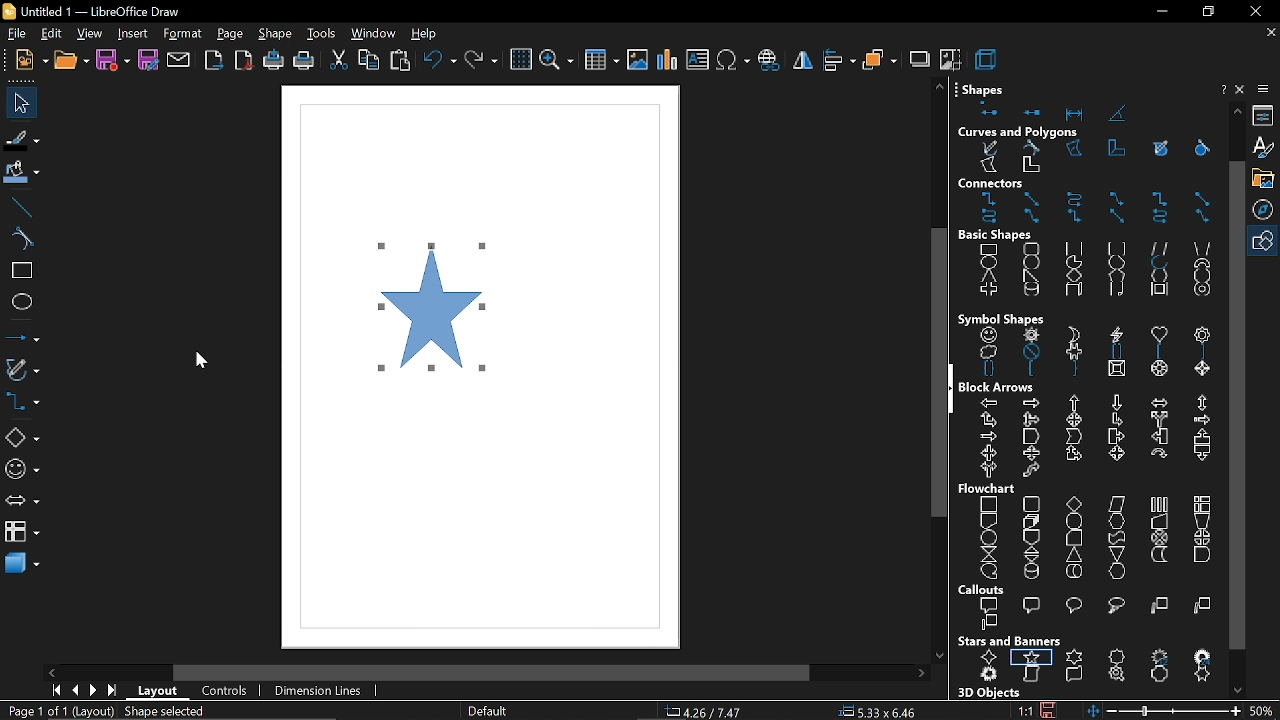 The width and height of the screenshot is (1280, 720). I want to click on zoom, so click(557, 59).